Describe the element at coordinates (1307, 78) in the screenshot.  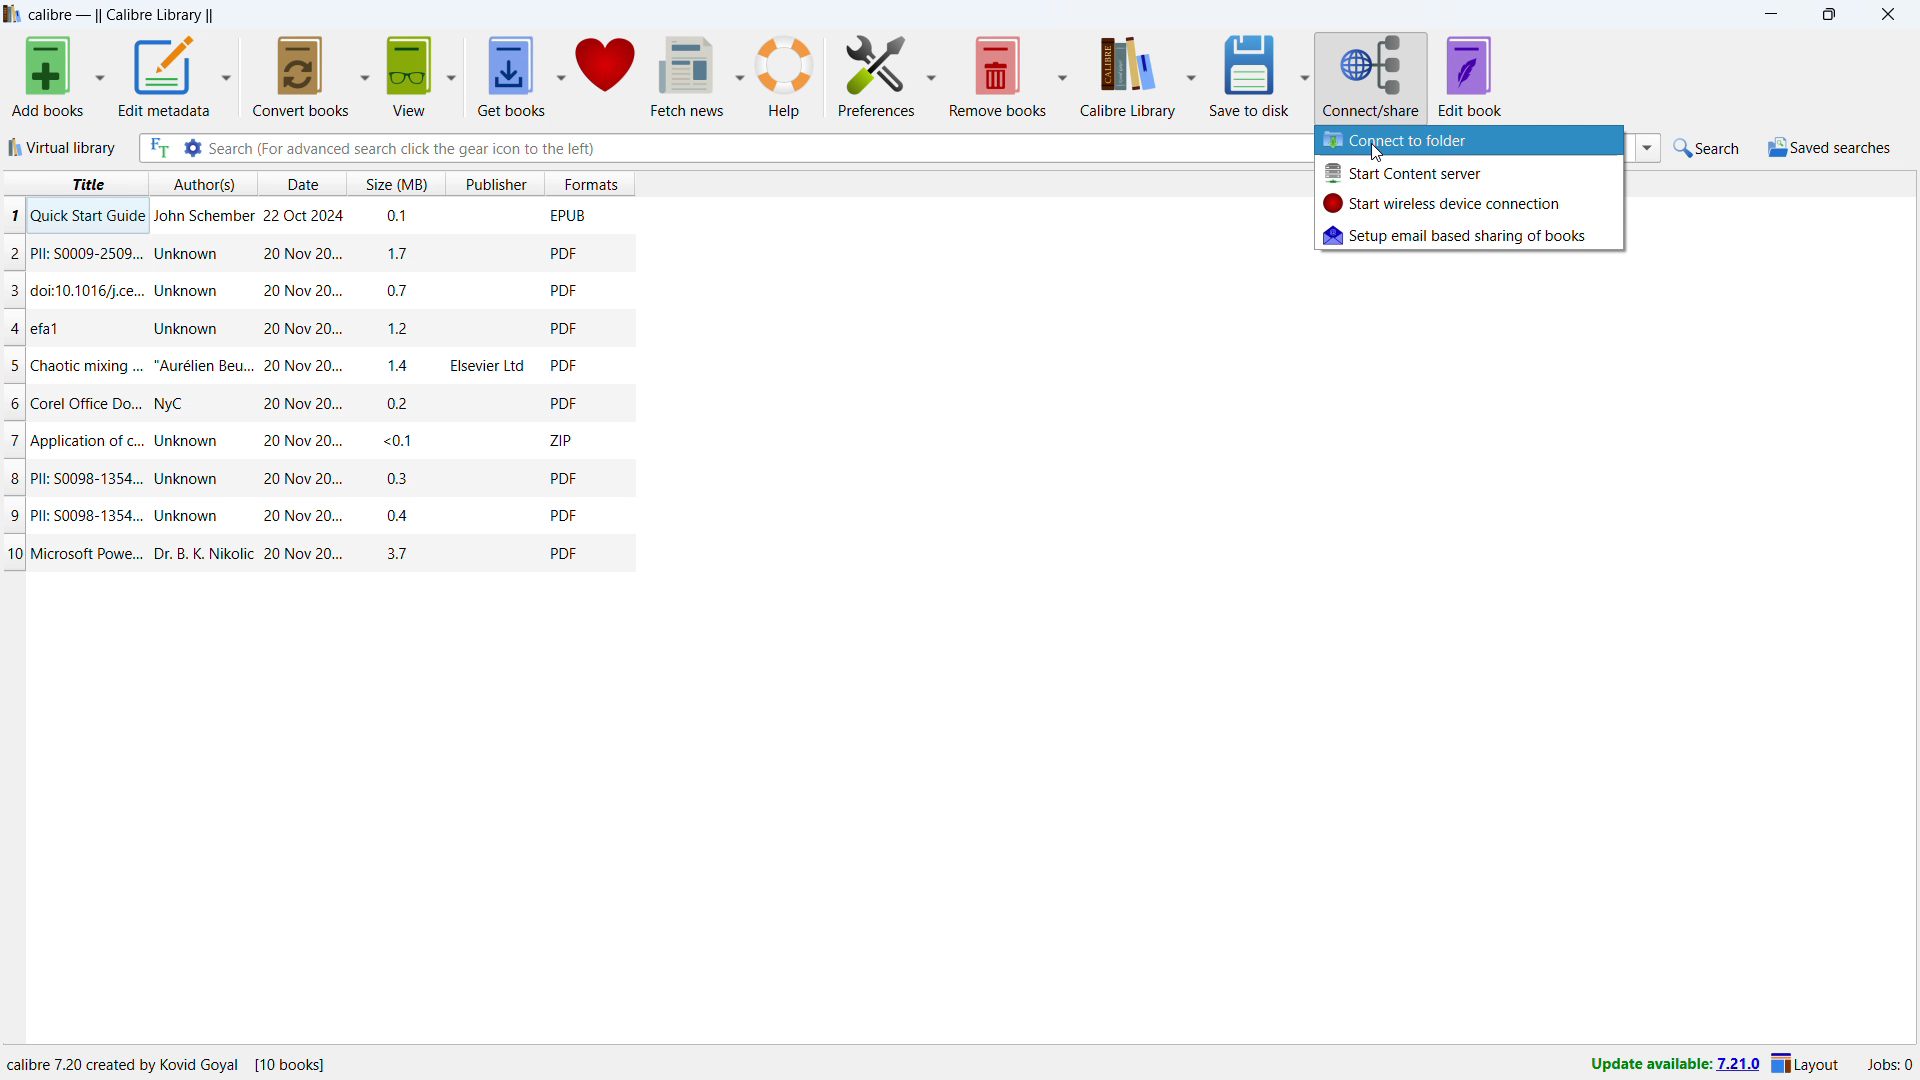
I see `save to disk options` at that location.